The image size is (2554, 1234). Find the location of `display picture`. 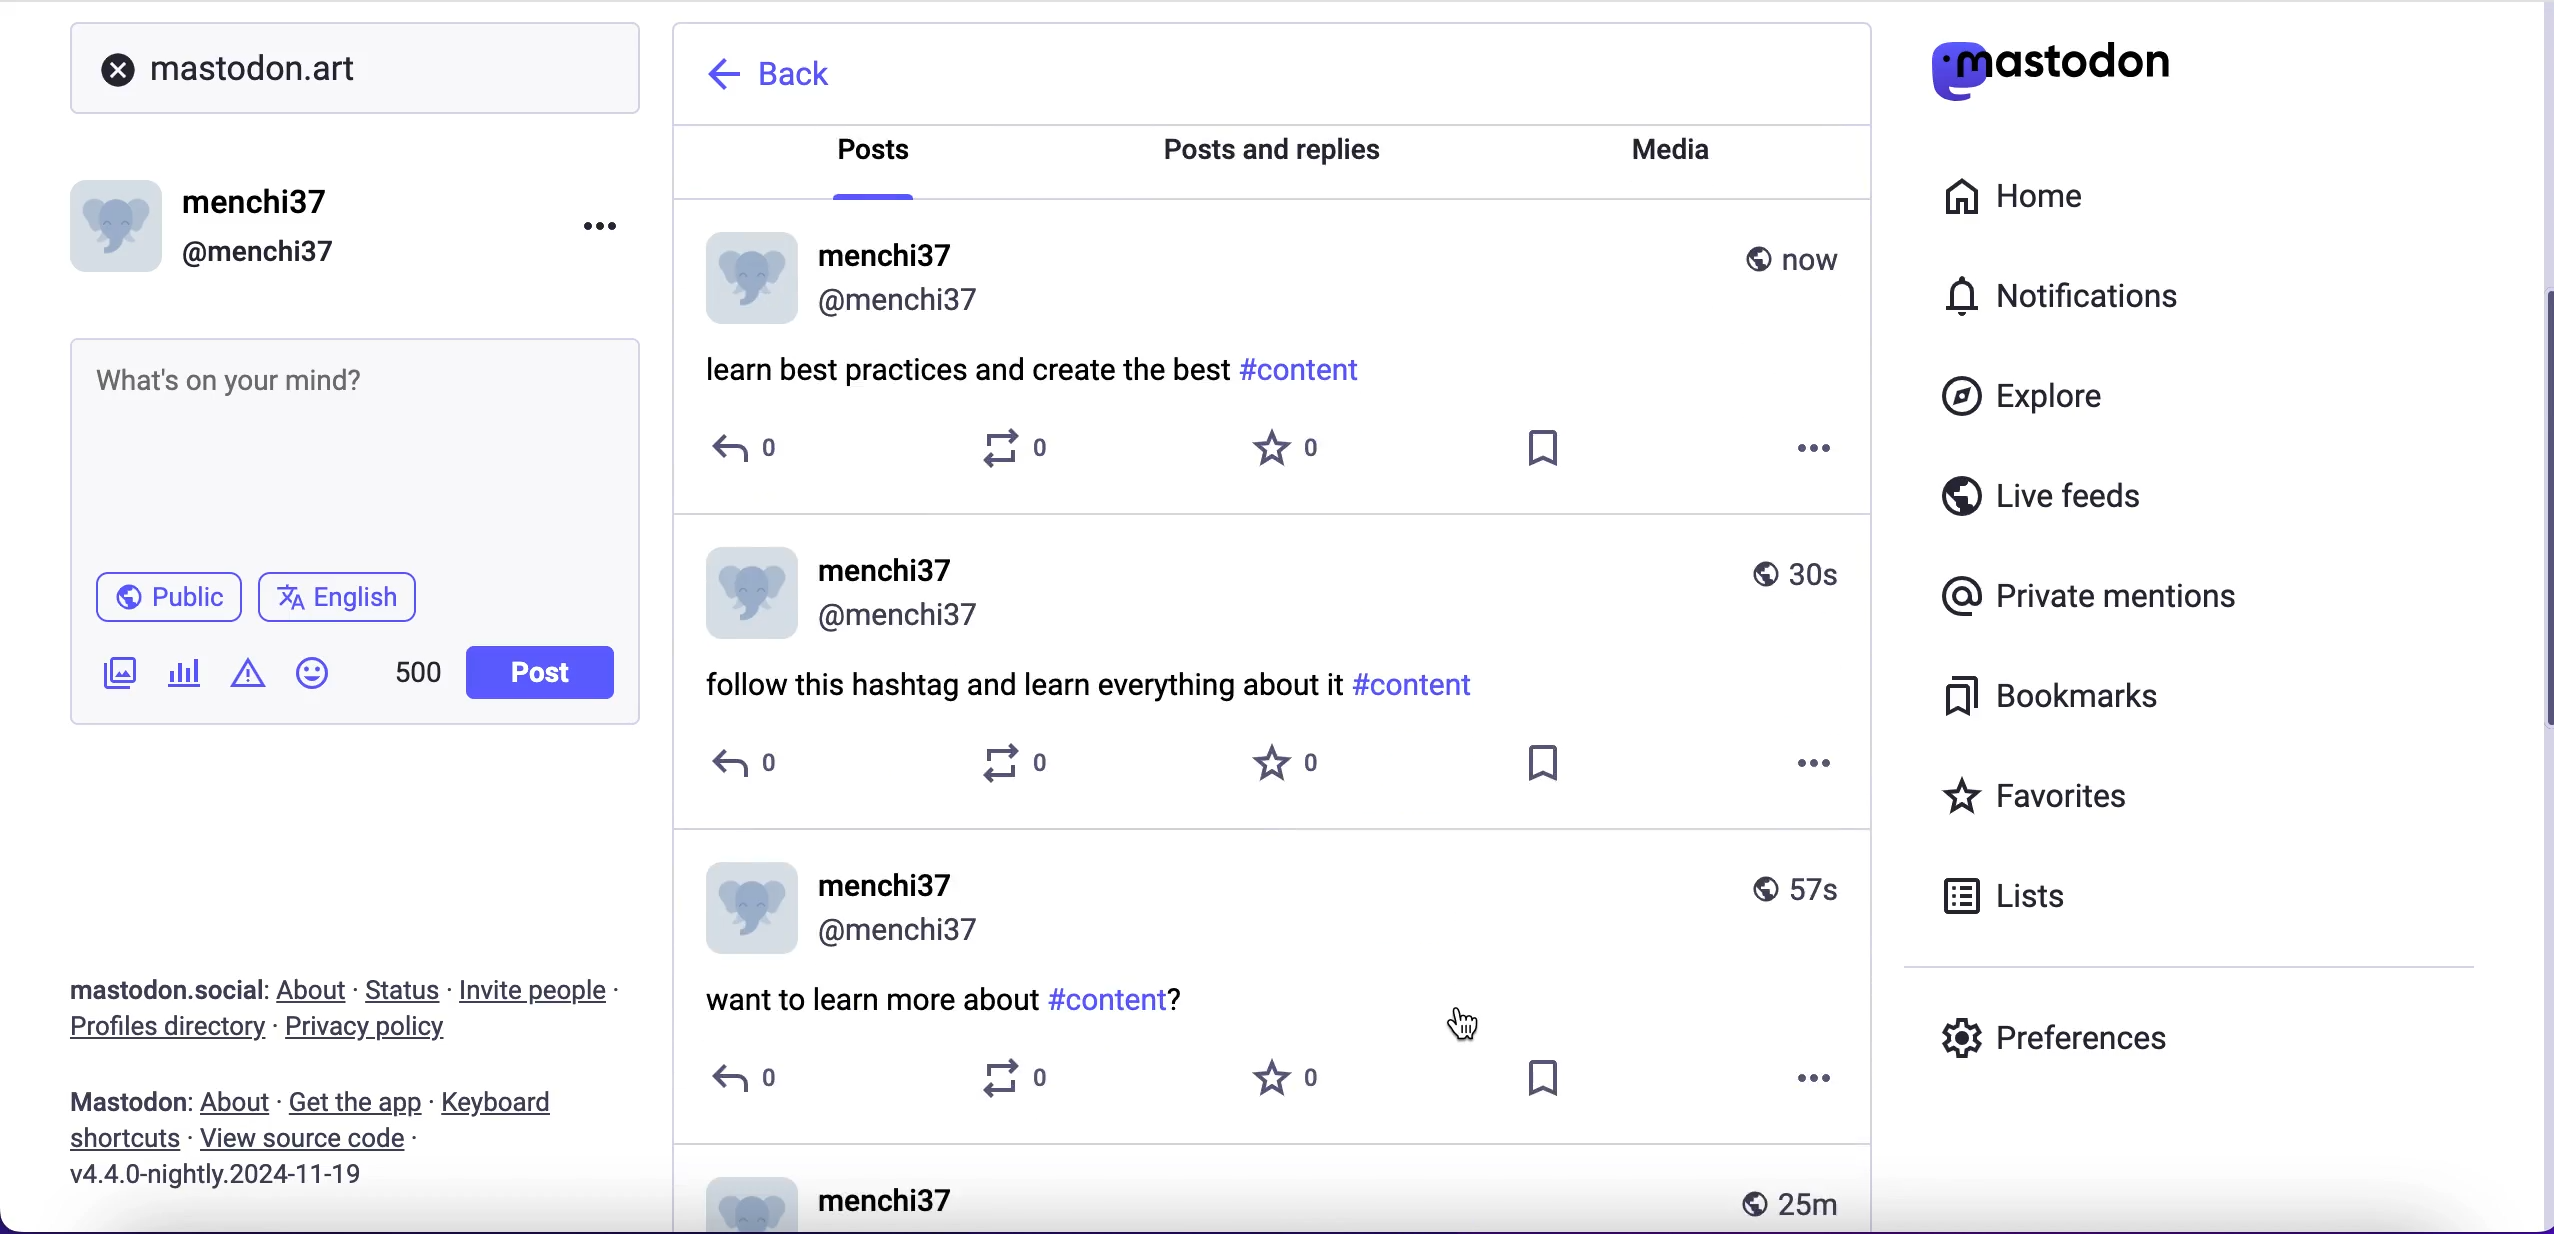

display picture is located at coordinates (747, 908).